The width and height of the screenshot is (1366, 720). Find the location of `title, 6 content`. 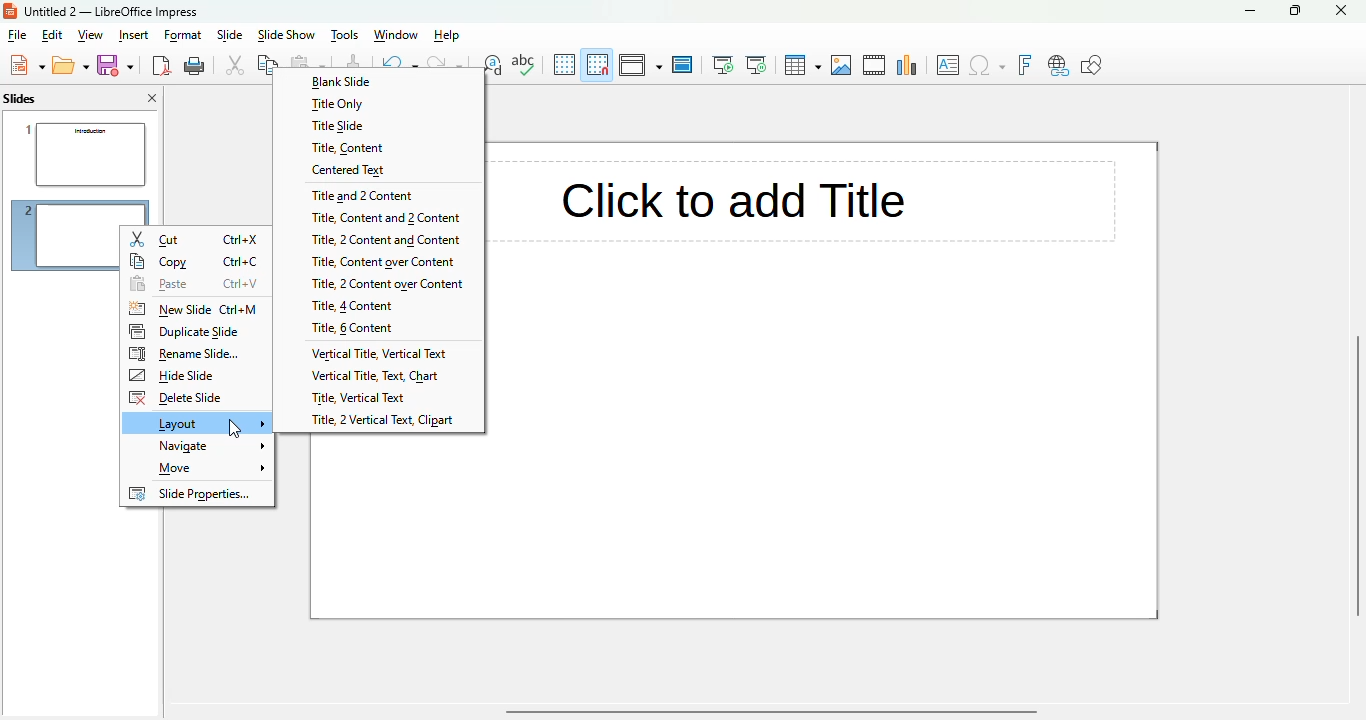

title, 6 content is located at coordinates (379, 328).